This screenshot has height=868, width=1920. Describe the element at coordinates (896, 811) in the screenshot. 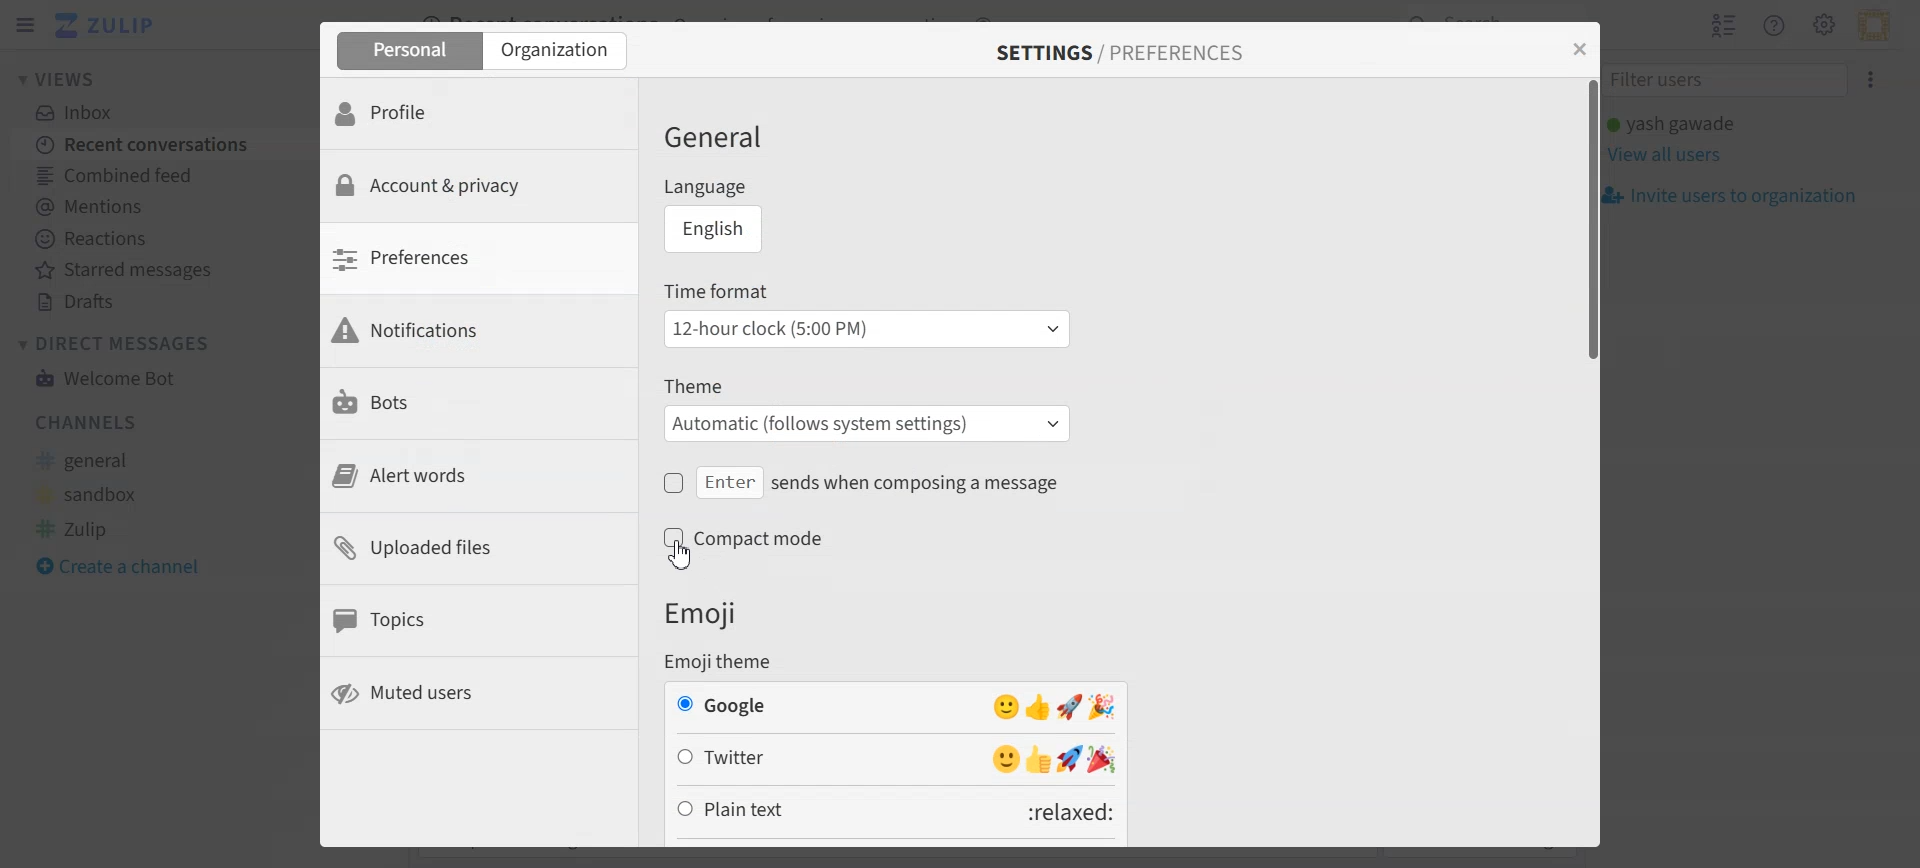

I see `Plain text` at that location.